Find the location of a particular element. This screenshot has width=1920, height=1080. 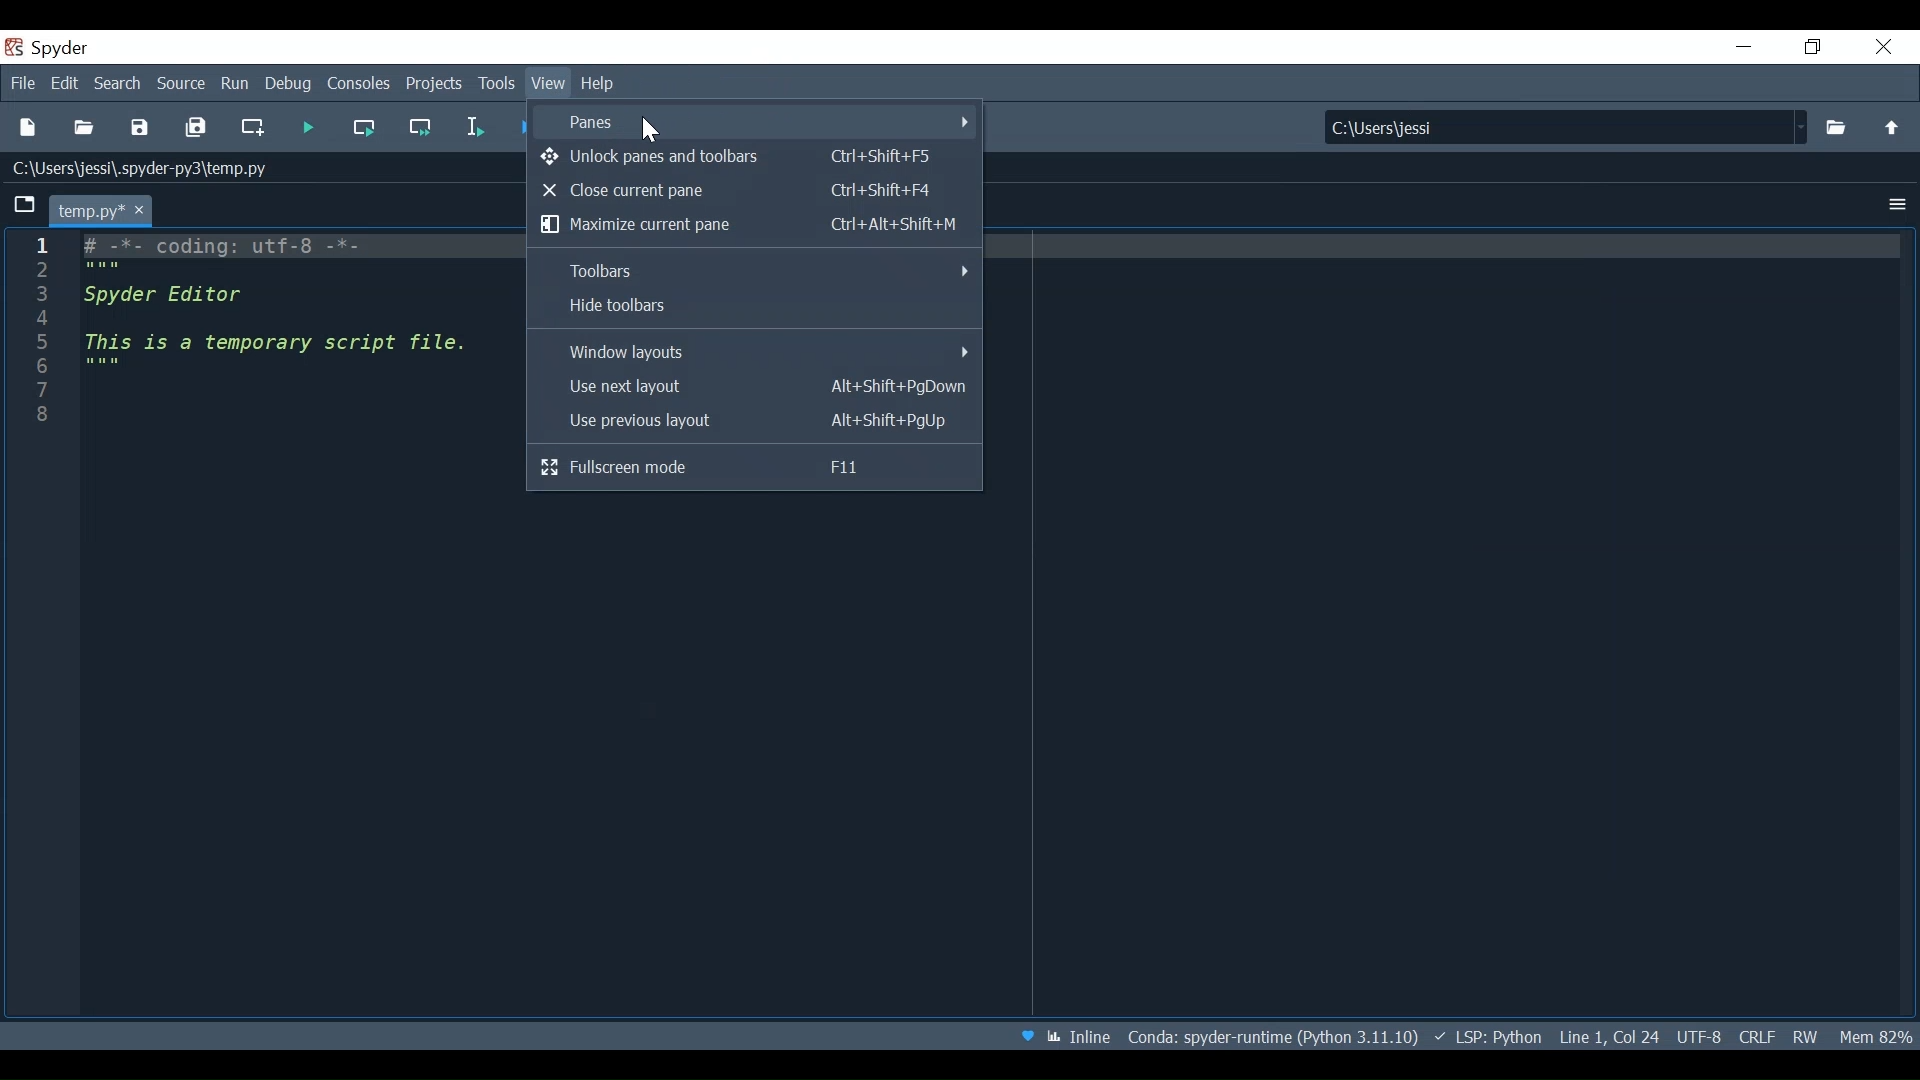

Projects is located at coordinates (436, 85).